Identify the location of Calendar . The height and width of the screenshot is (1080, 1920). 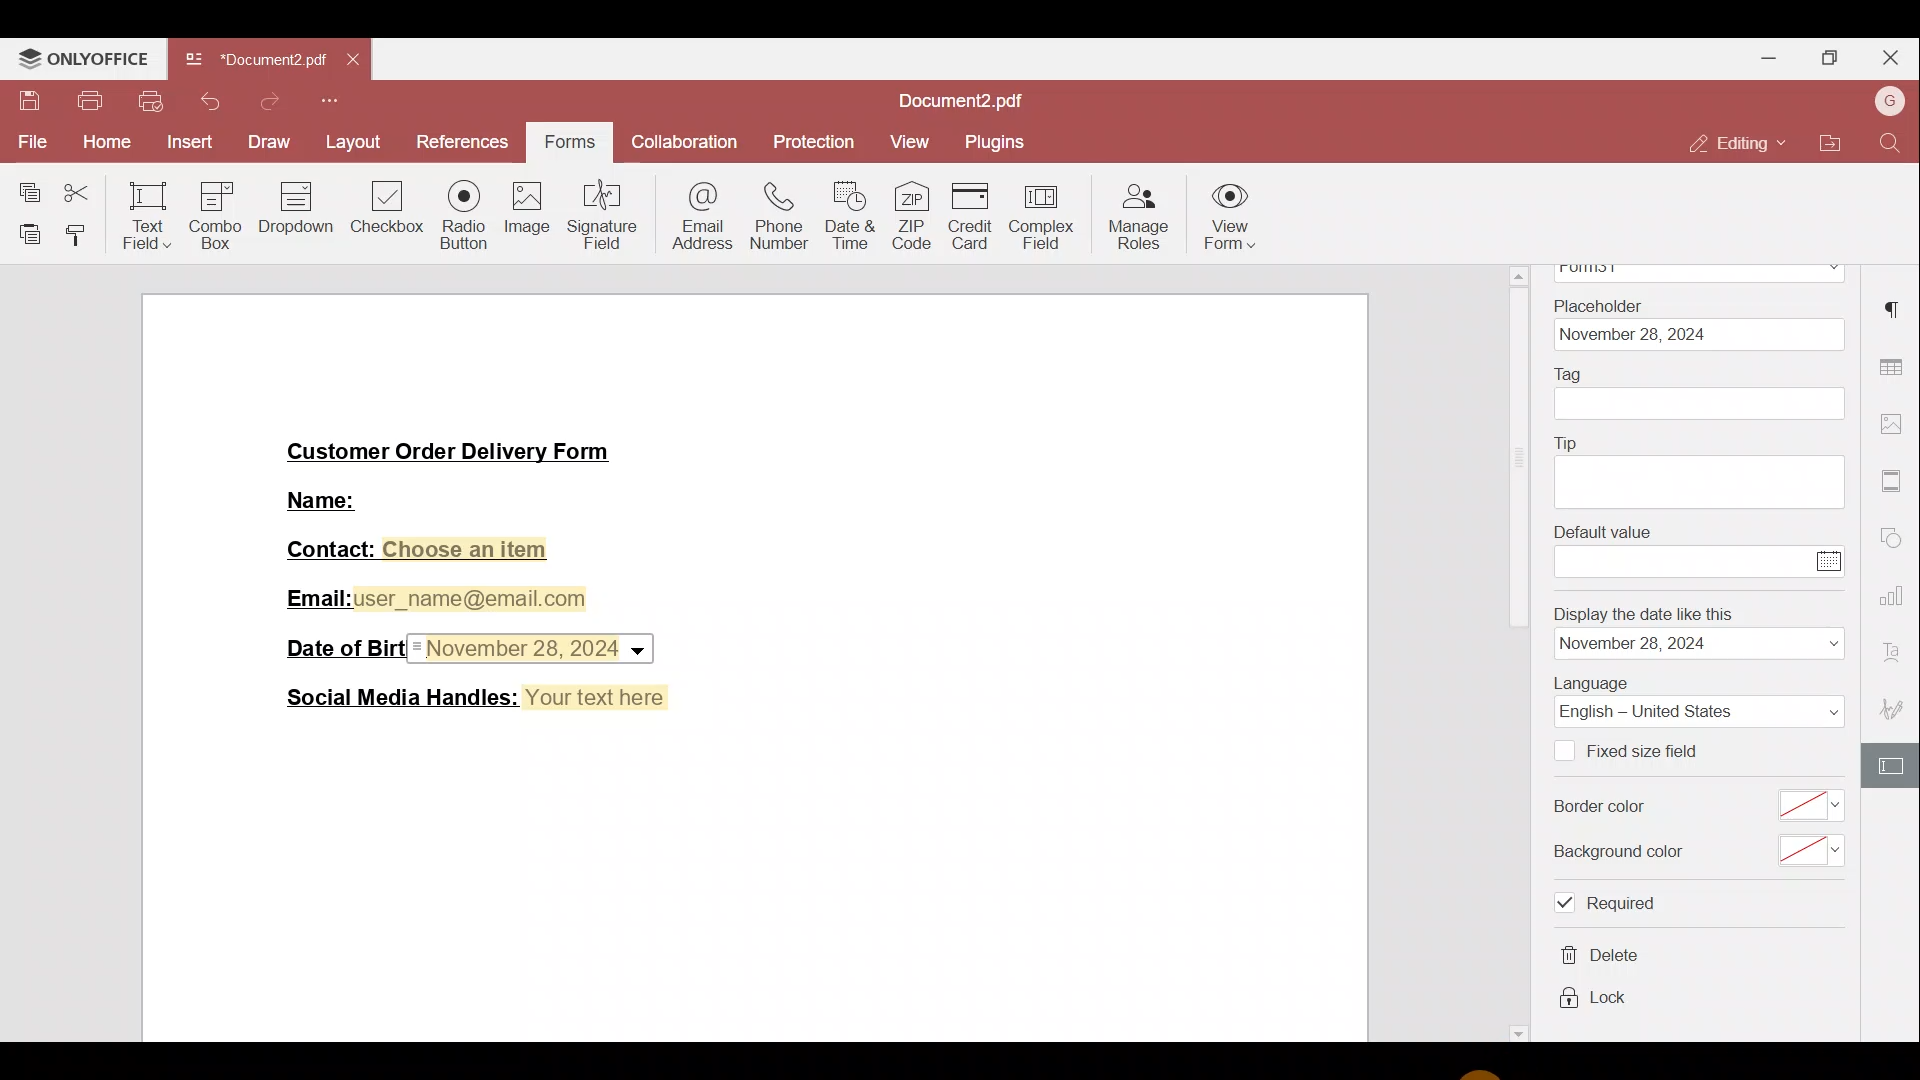
(1829, 560).